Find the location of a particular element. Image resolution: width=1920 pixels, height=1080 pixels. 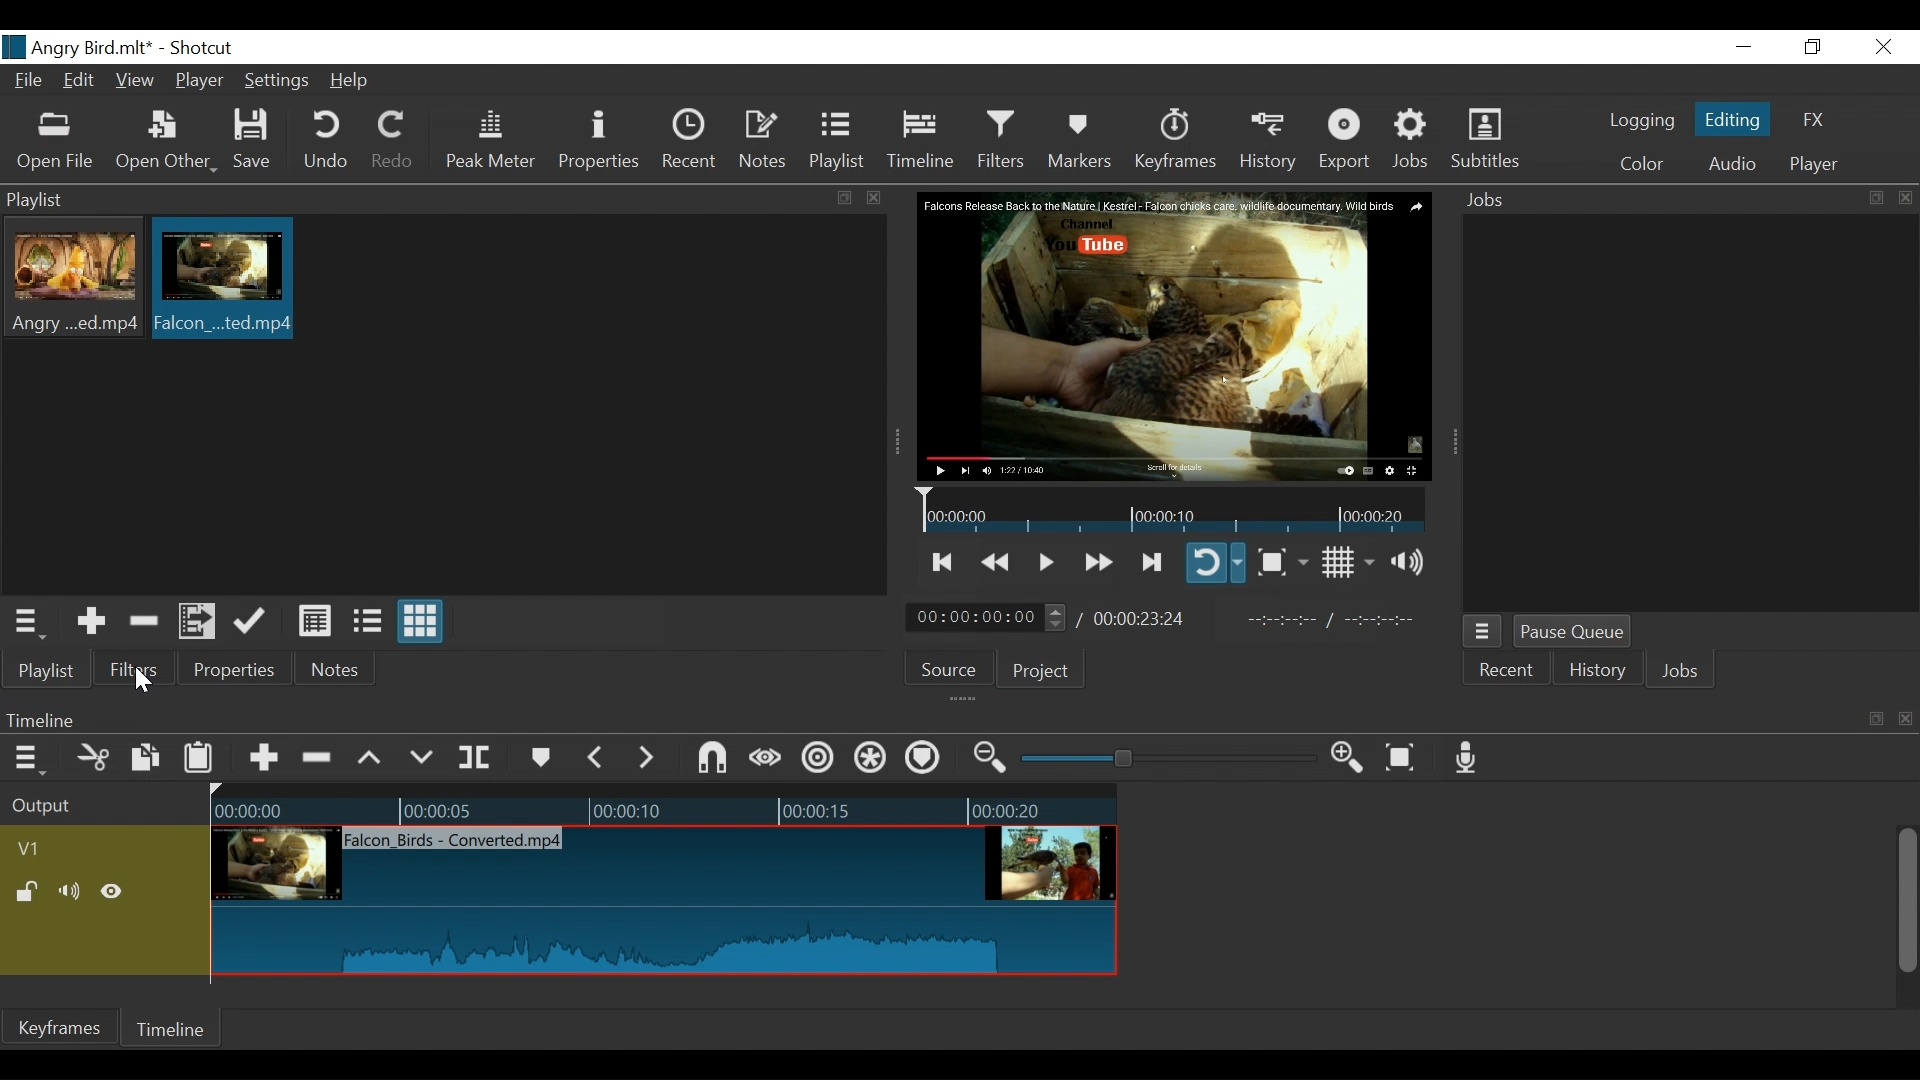

Next Marker is located at coordinates (649, 757).